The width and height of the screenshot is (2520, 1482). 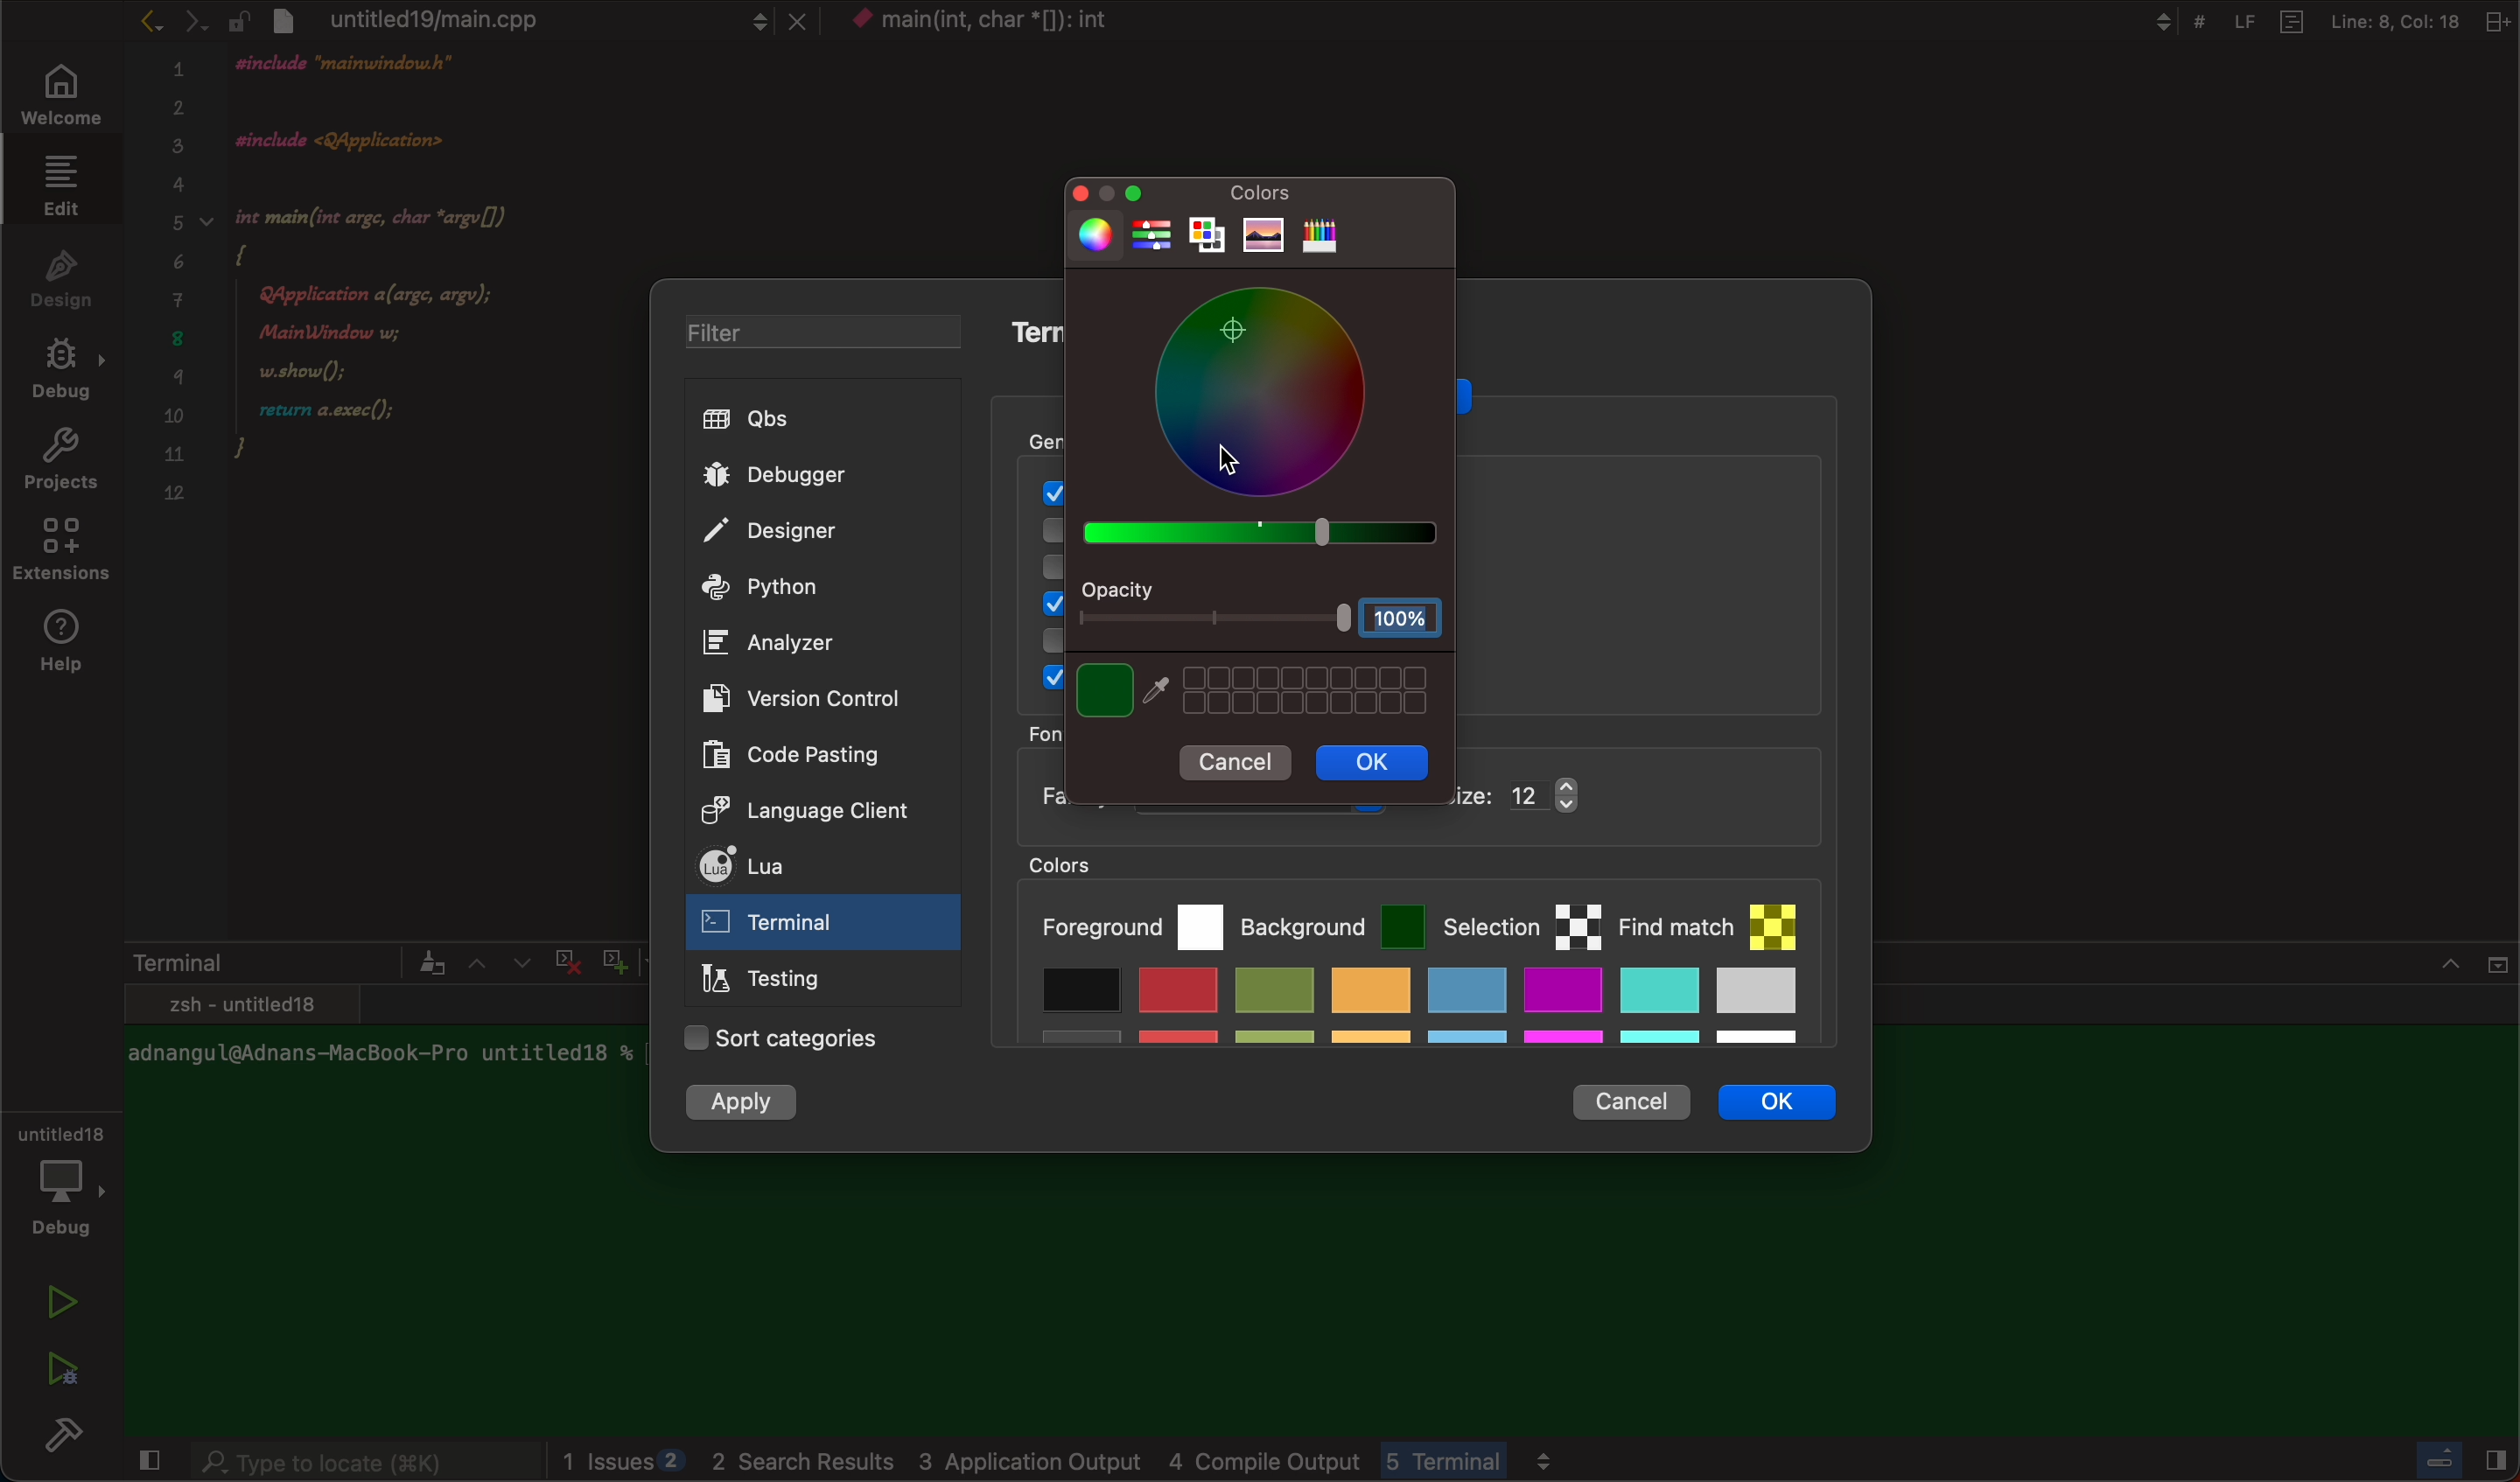 I want to click on projects, so click(x=60, y=464).